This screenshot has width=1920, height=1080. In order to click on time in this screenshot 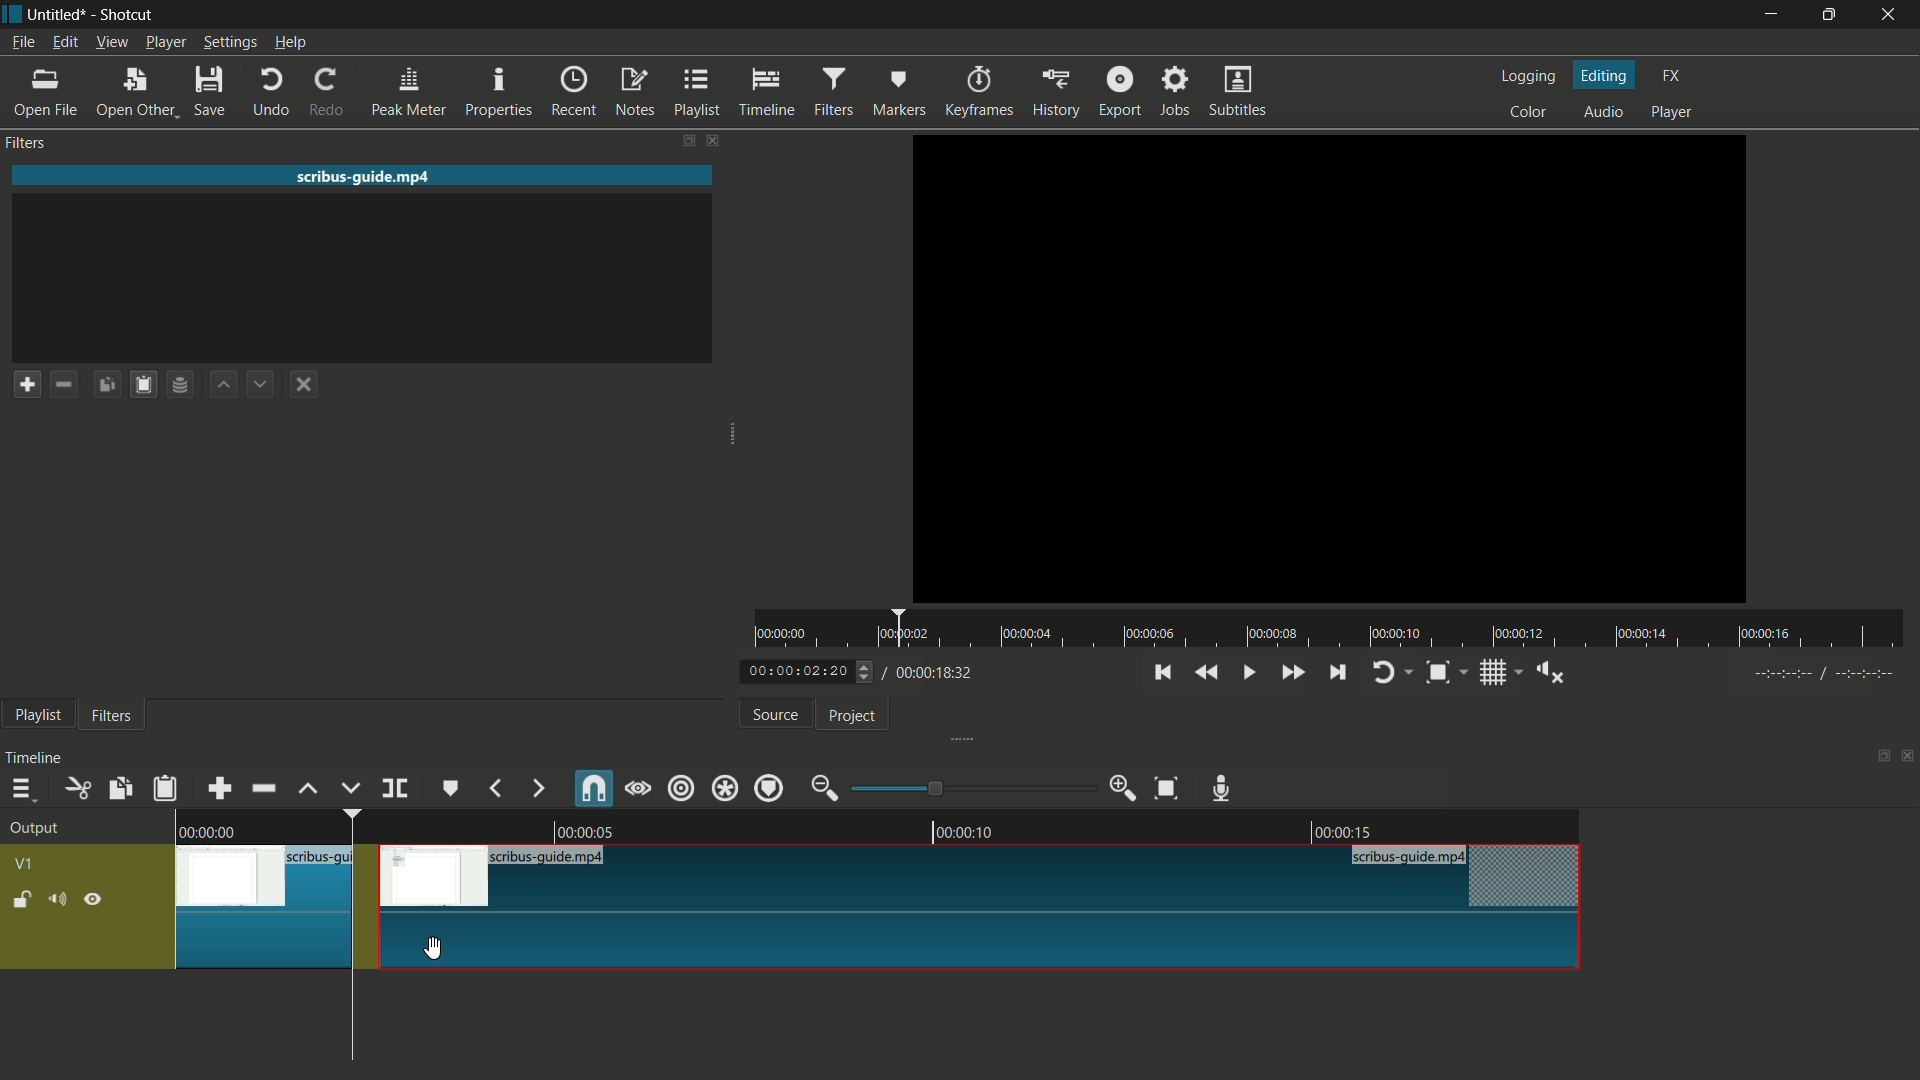, I will do `click(1339, 630)`.